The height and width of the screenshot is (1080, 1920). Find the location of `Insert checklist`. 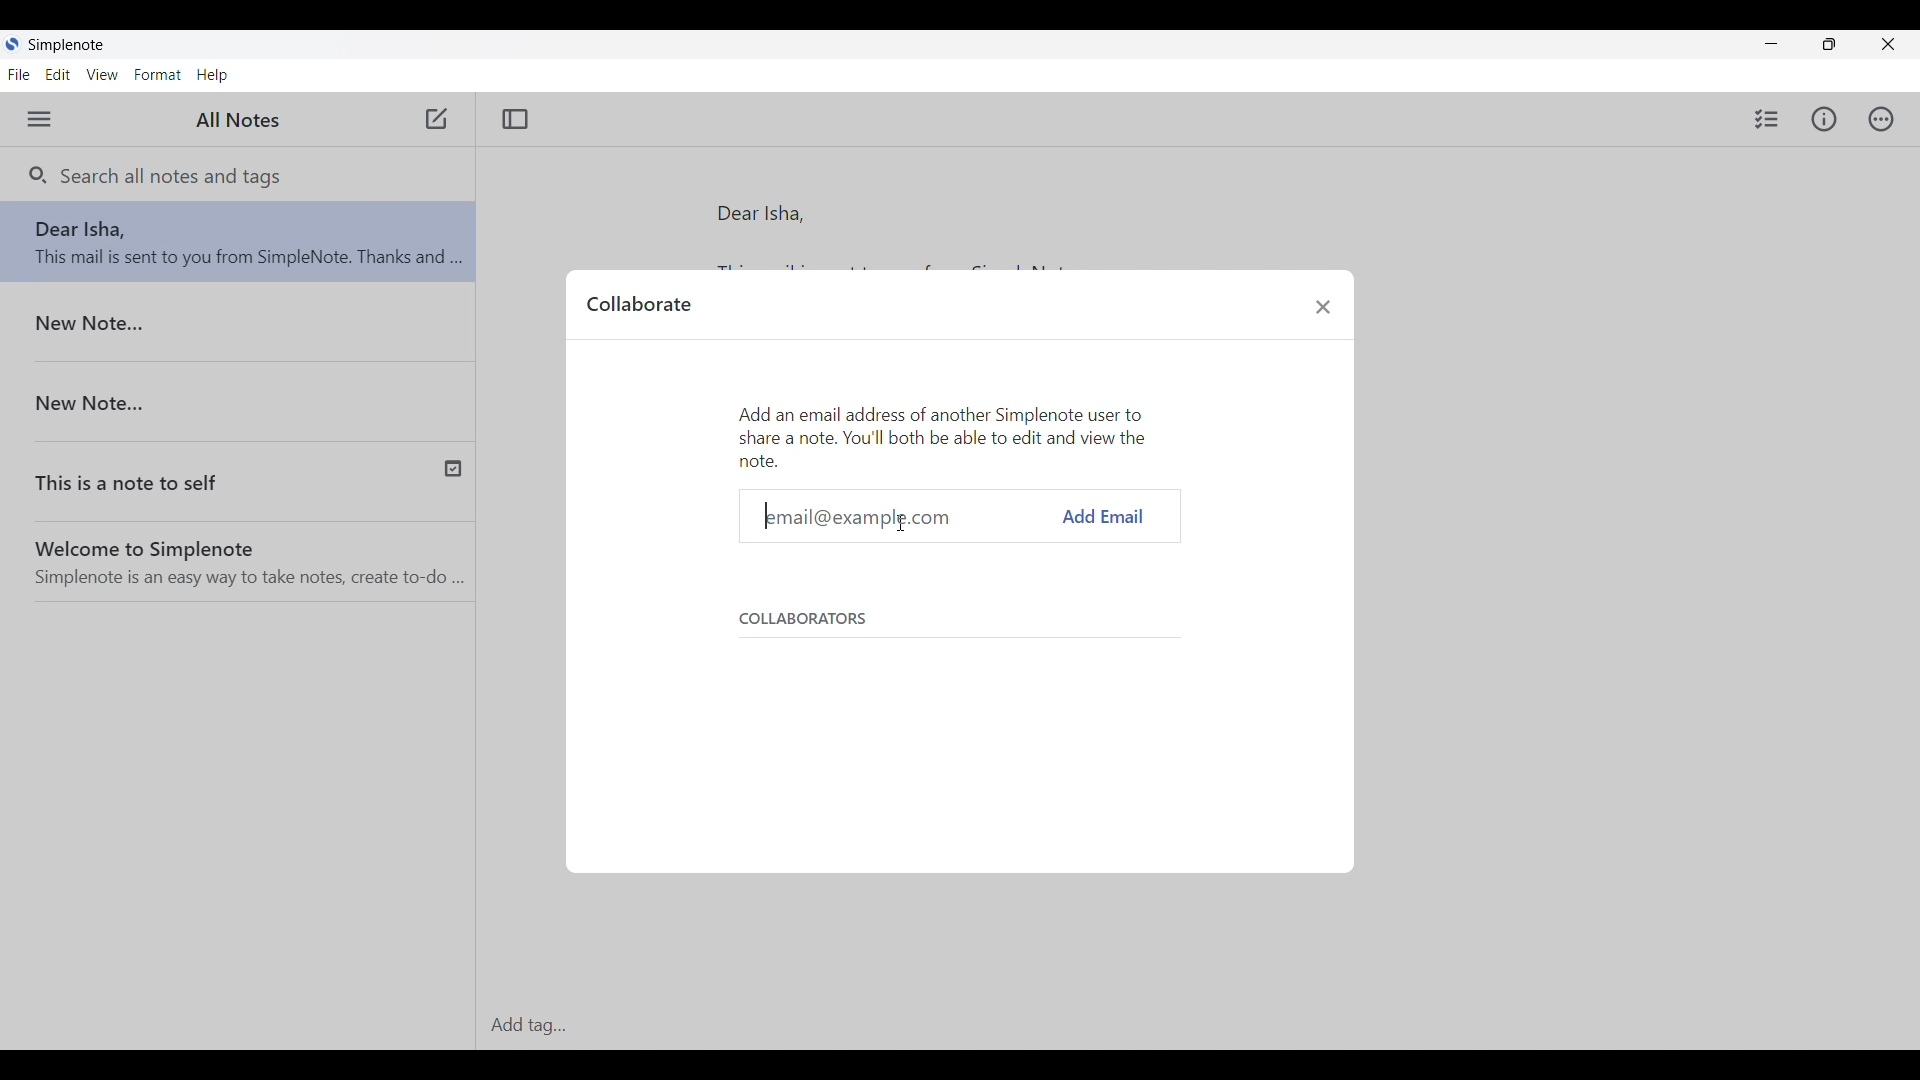

Insert checklist is located at coordinates (1767, 118).